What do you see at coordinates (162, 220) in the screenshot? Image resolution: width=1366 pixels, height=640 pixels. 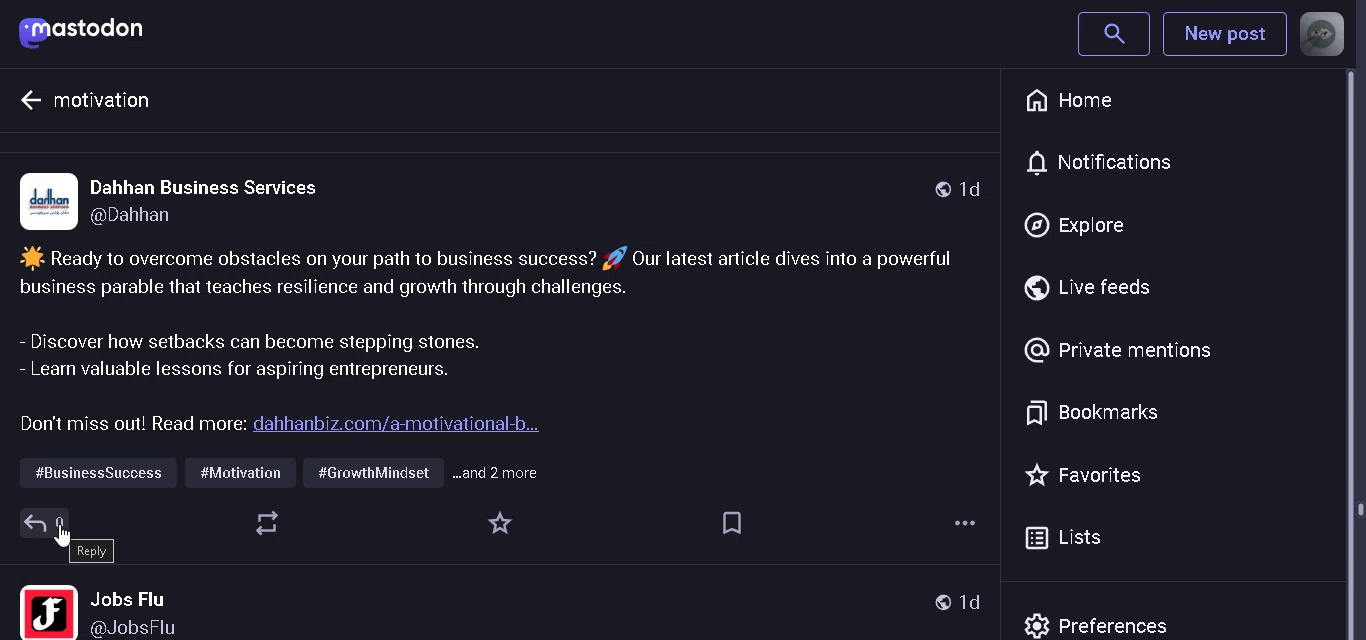 I see `@Dahhan` at bounding box center [162, 220].